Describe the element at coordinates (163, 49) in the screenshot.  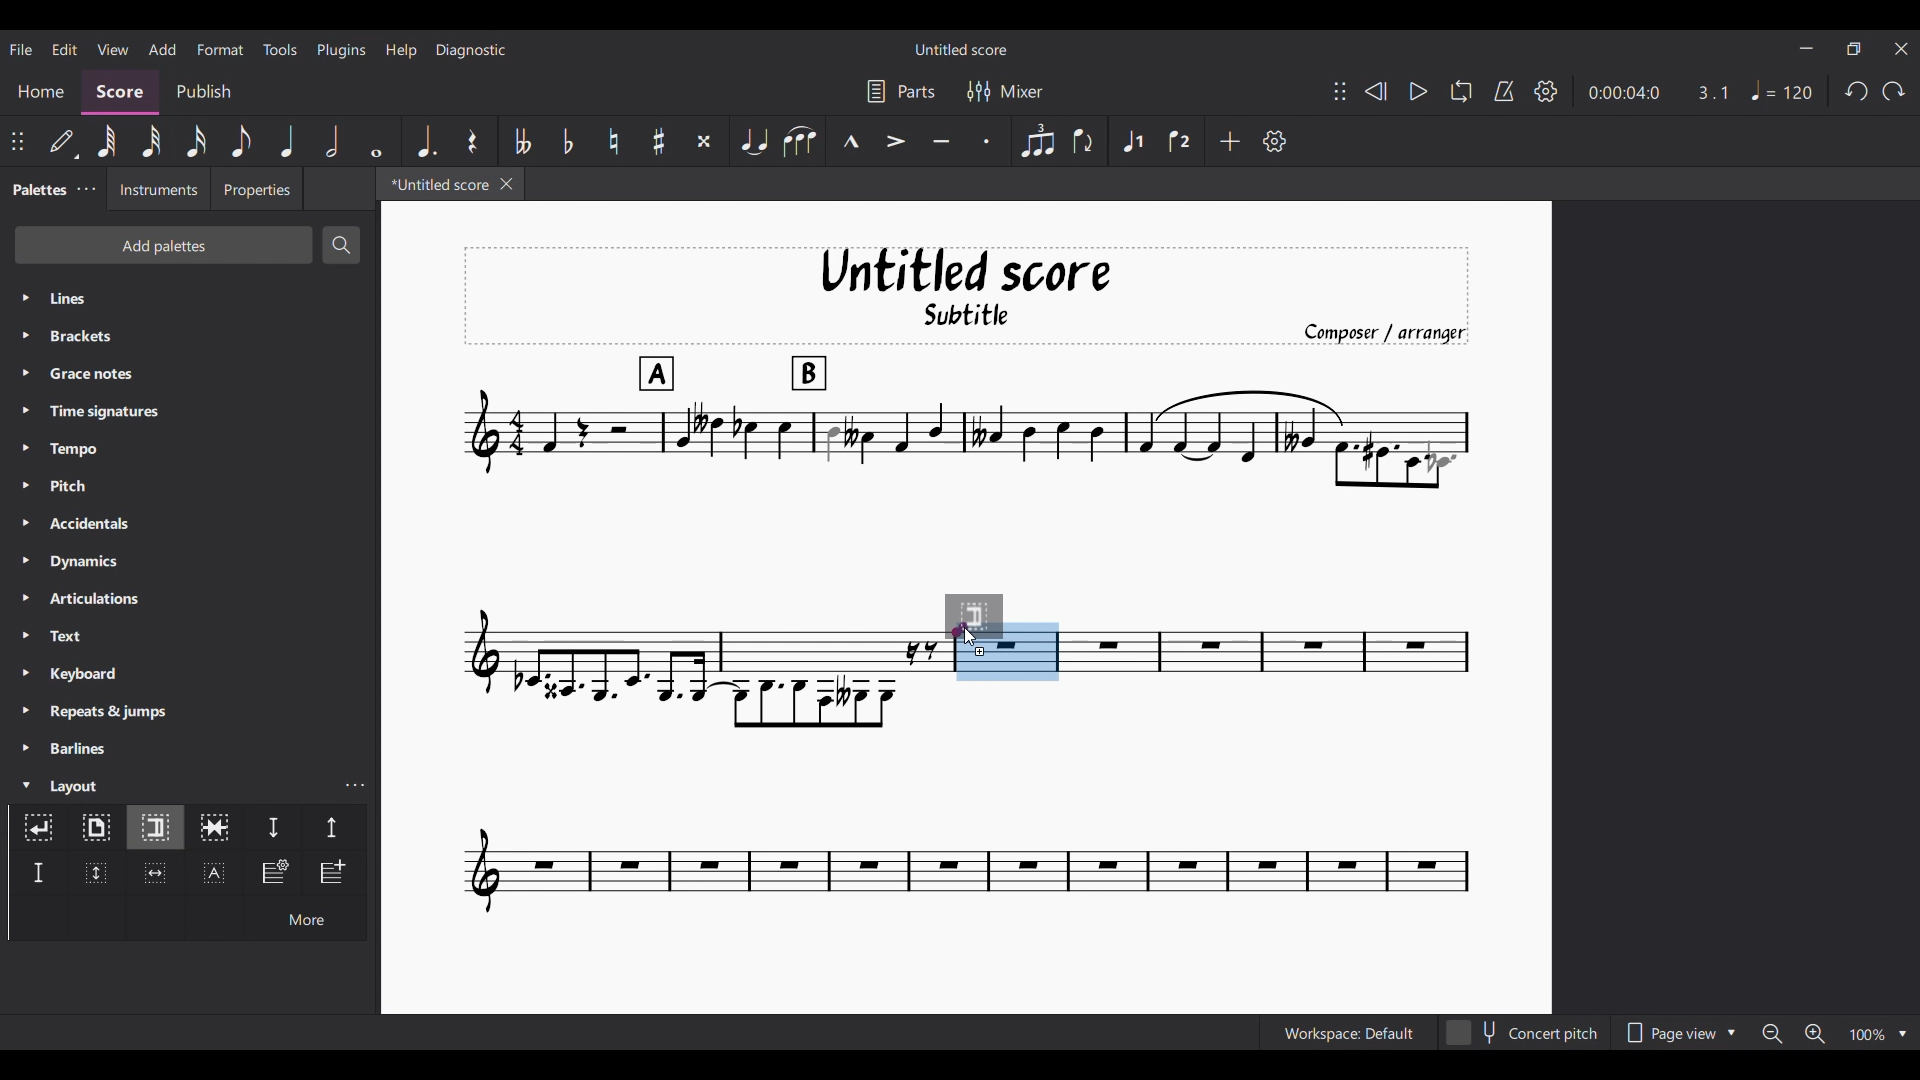
I see `Add menu` at that location.